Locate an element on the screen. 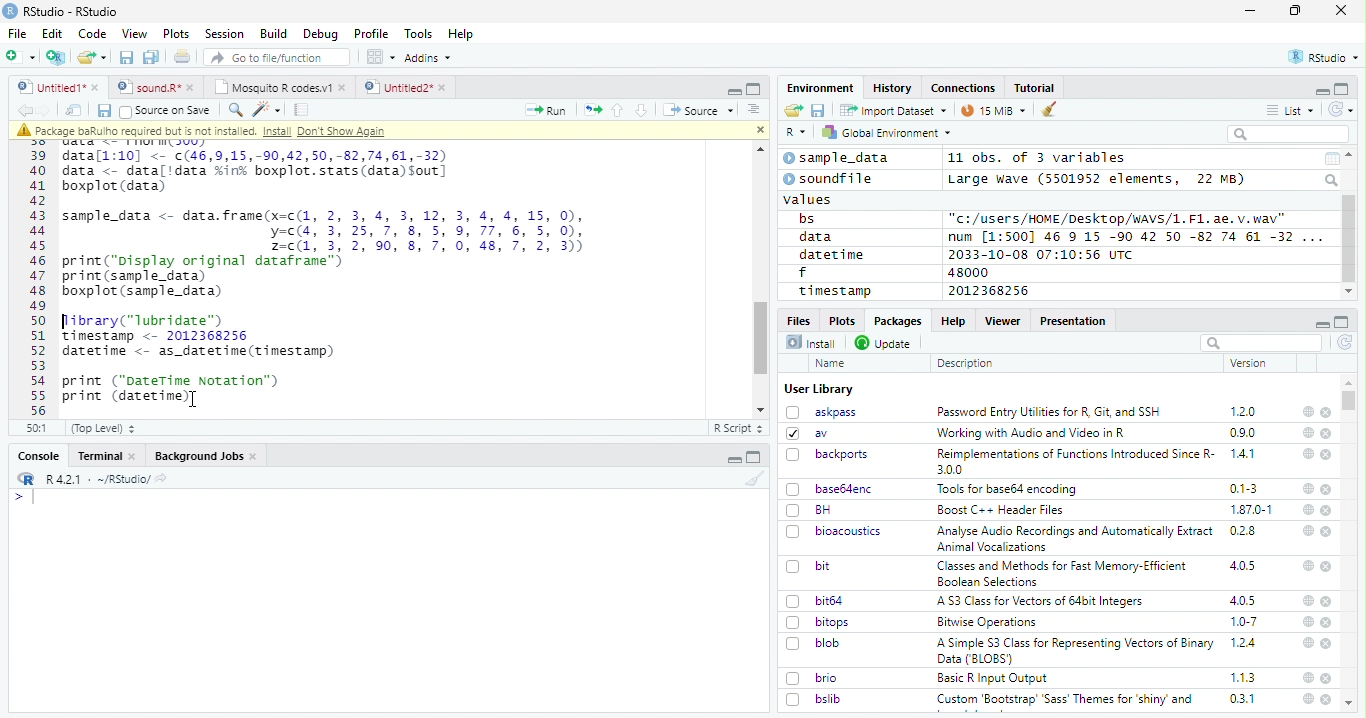 The height and width of the screenshot is (718, 1366). bit is located at coordinates (809, 567).